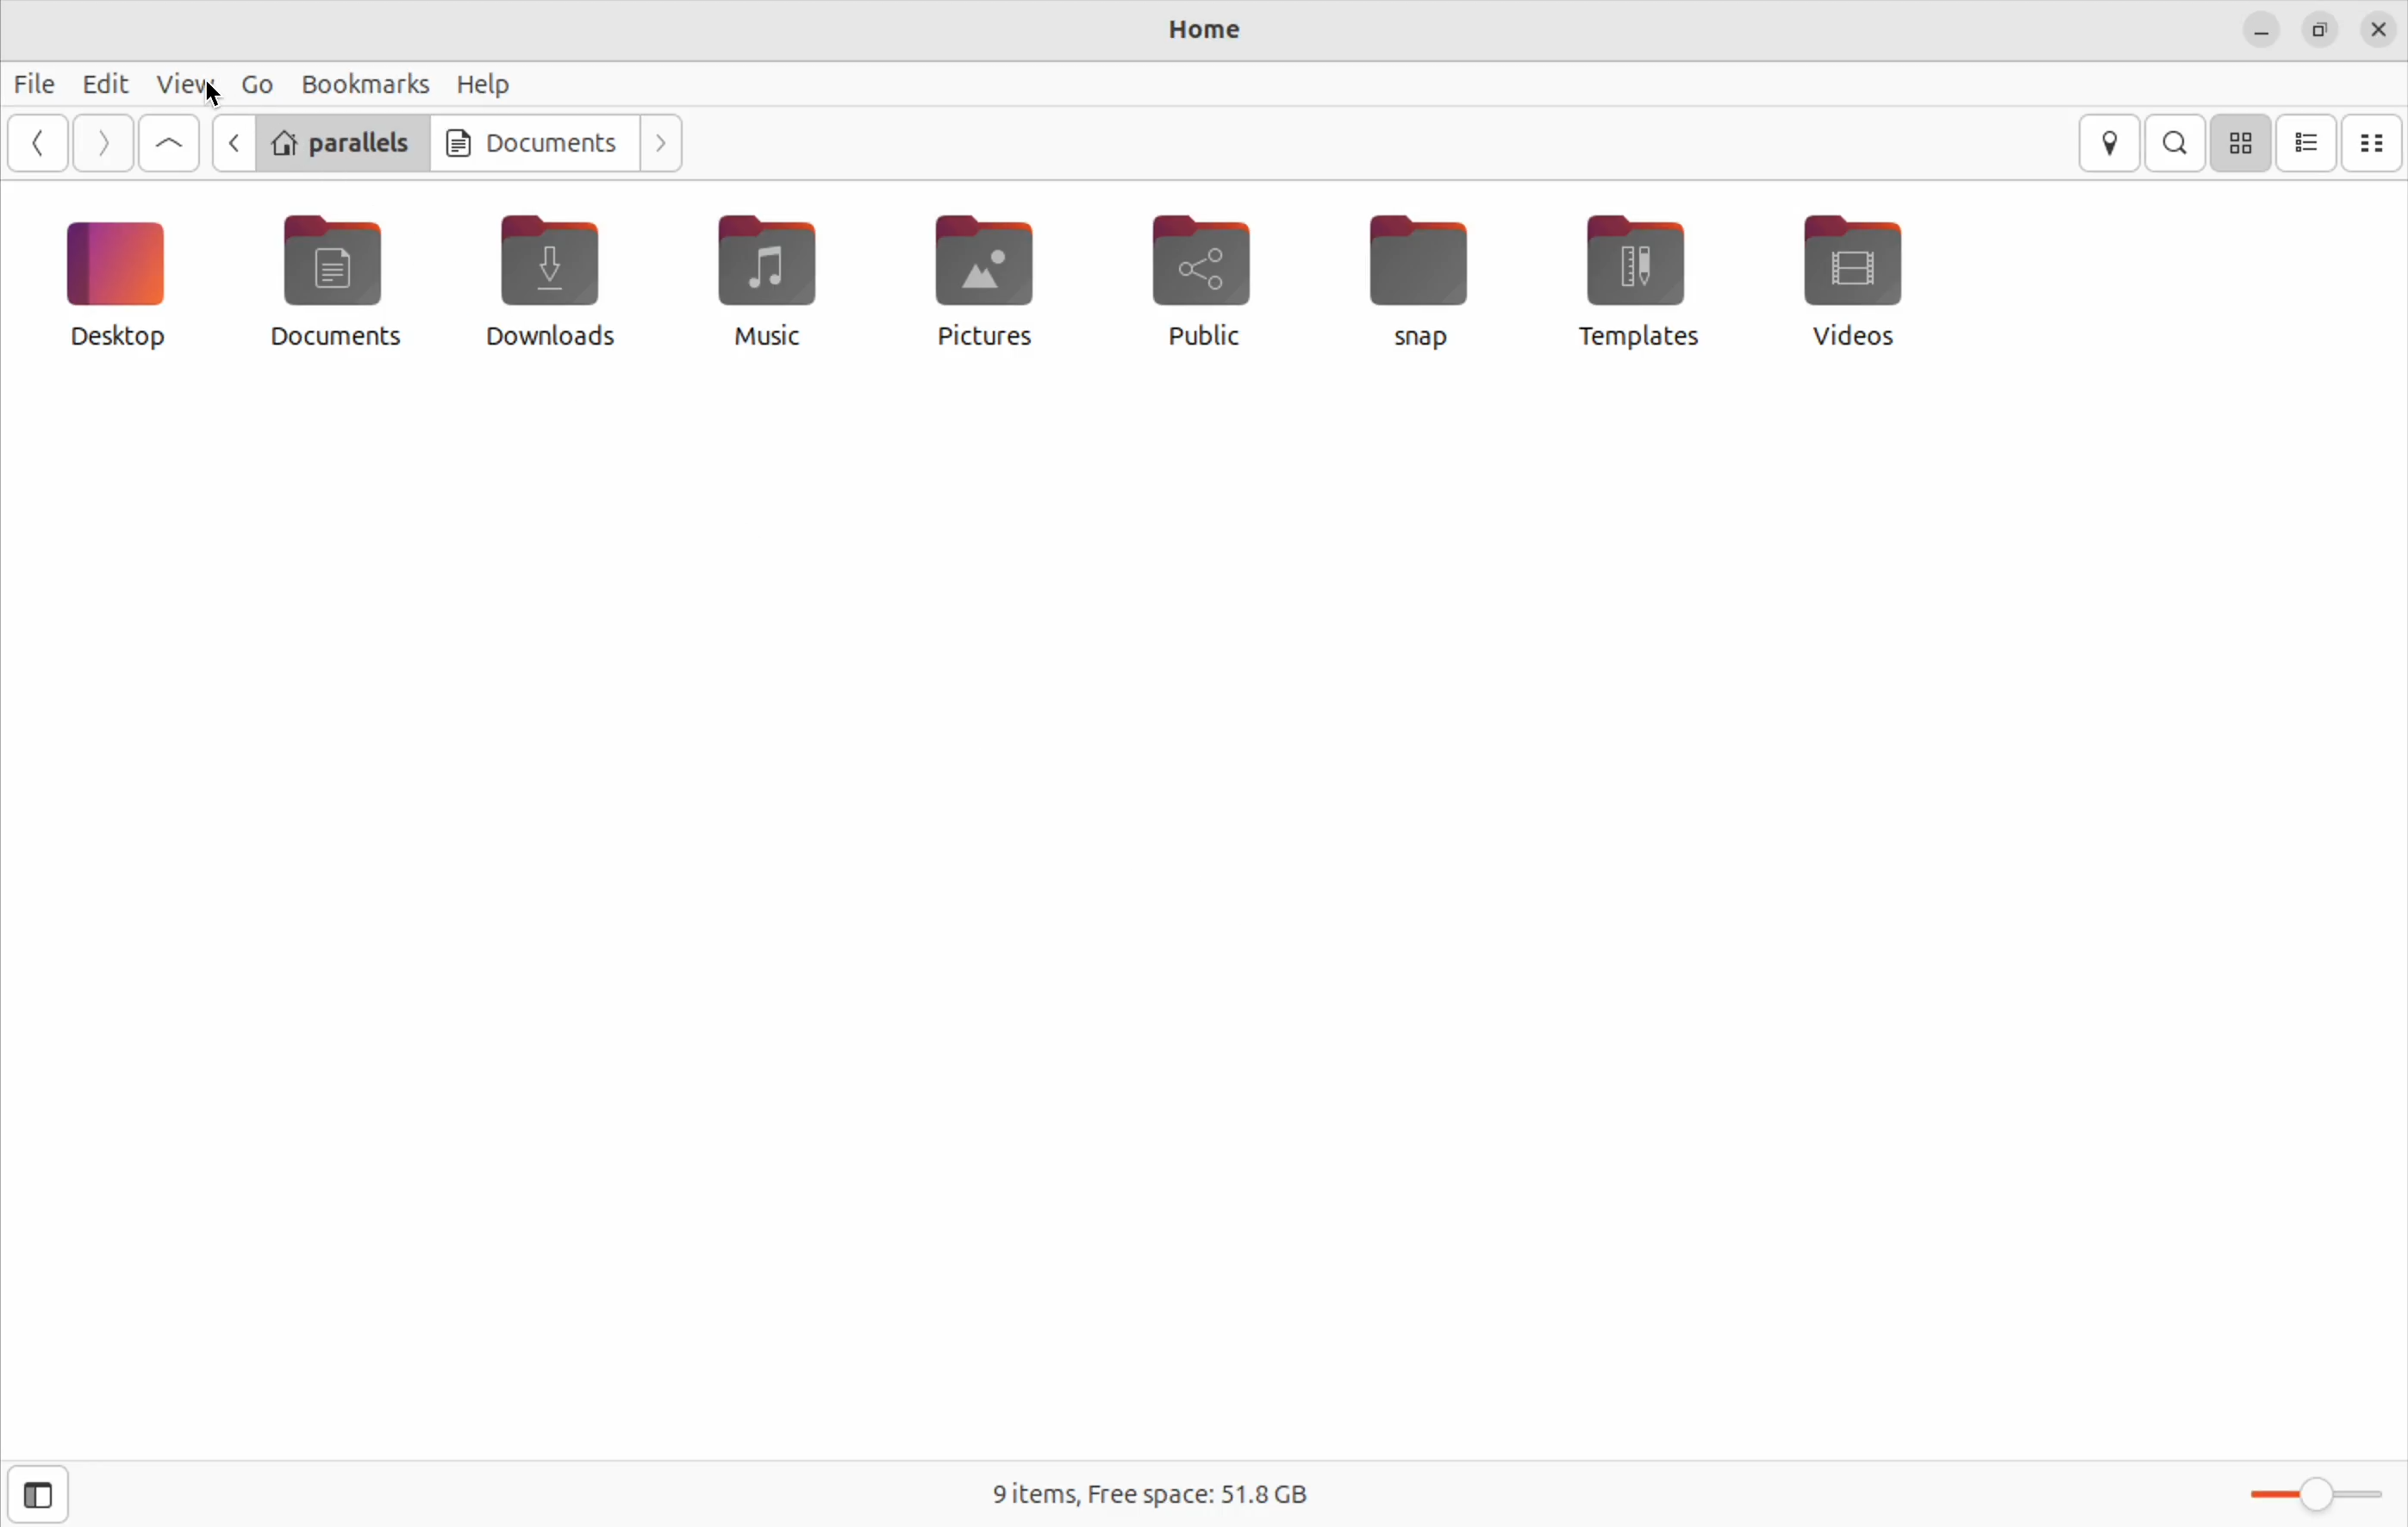 The width and height of the screenshot is (2408, 1527). What do you see at coordinates (556, 284) in the screenshot?
I see `Downloads` at bounding box center [556, 284].